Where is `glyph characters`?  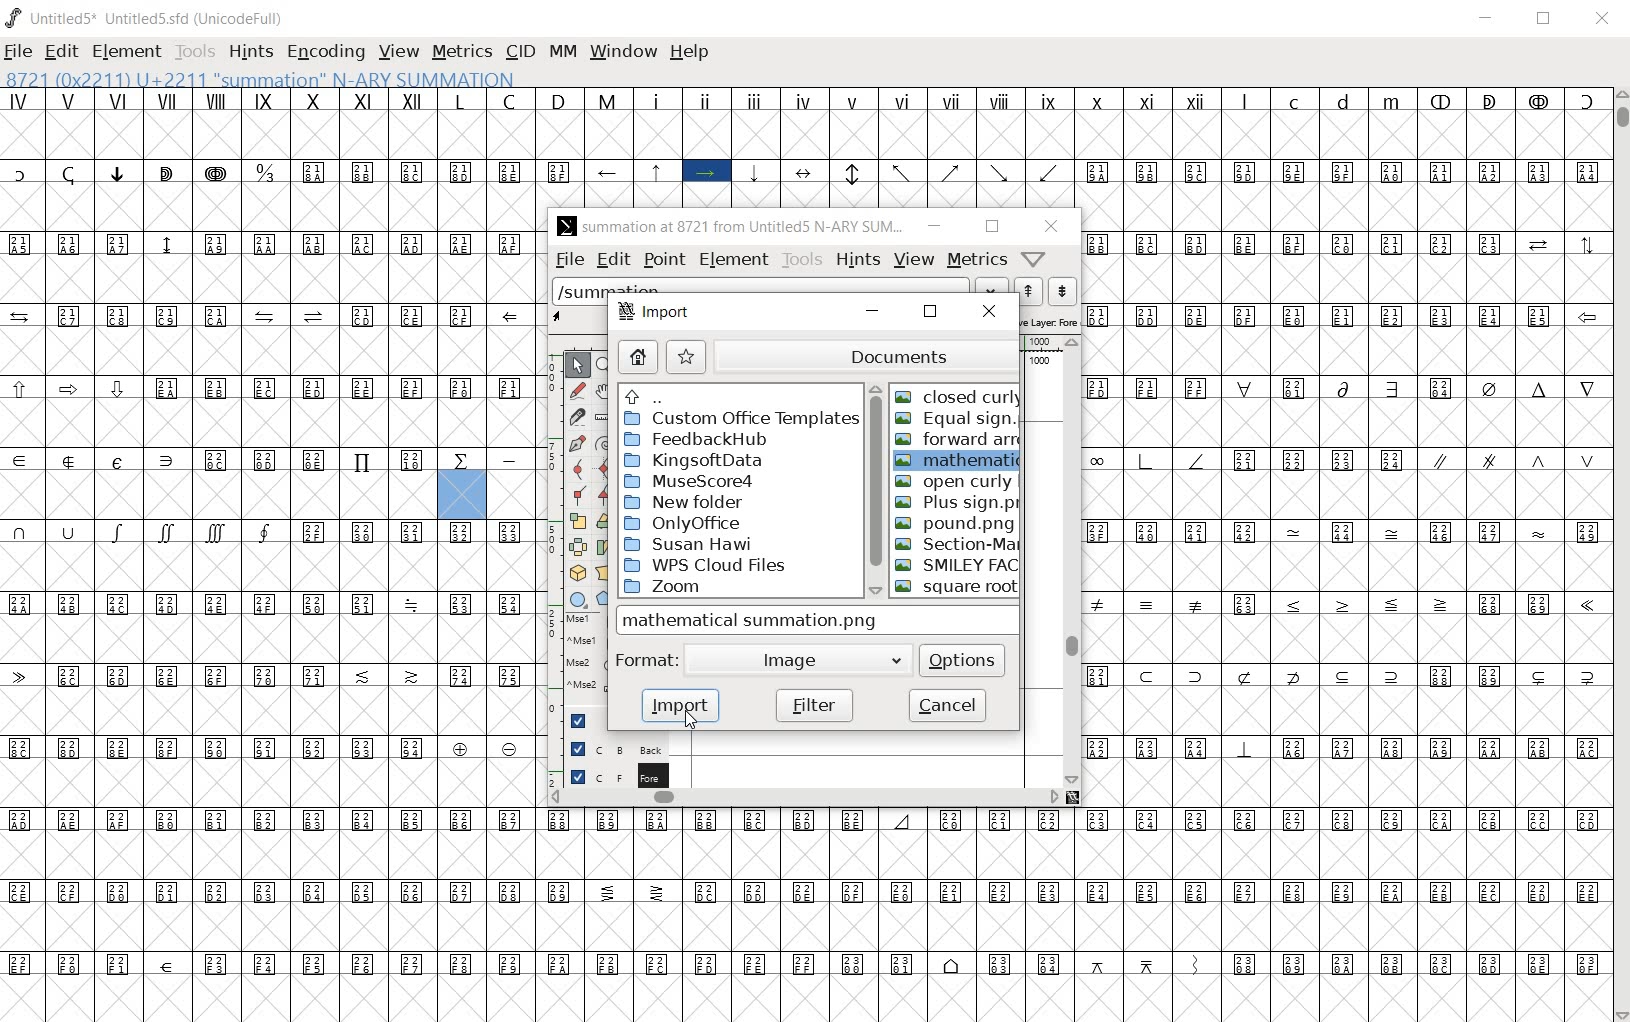 glyph characters is located at coordinates (1072, 148).